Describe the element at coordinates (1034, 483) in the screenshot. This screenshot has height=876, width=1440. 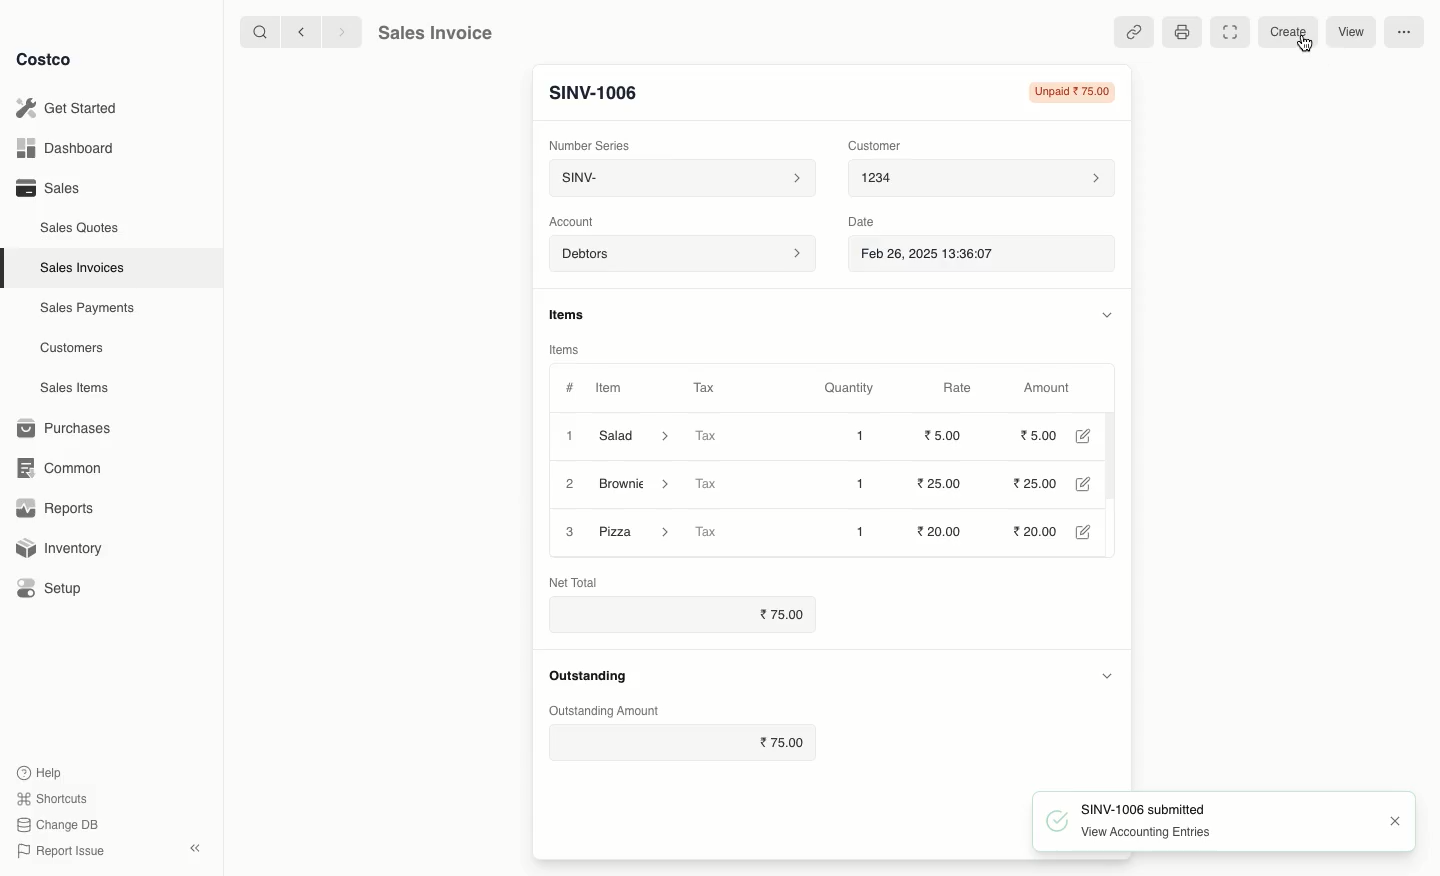
I see `25.00` at that location.